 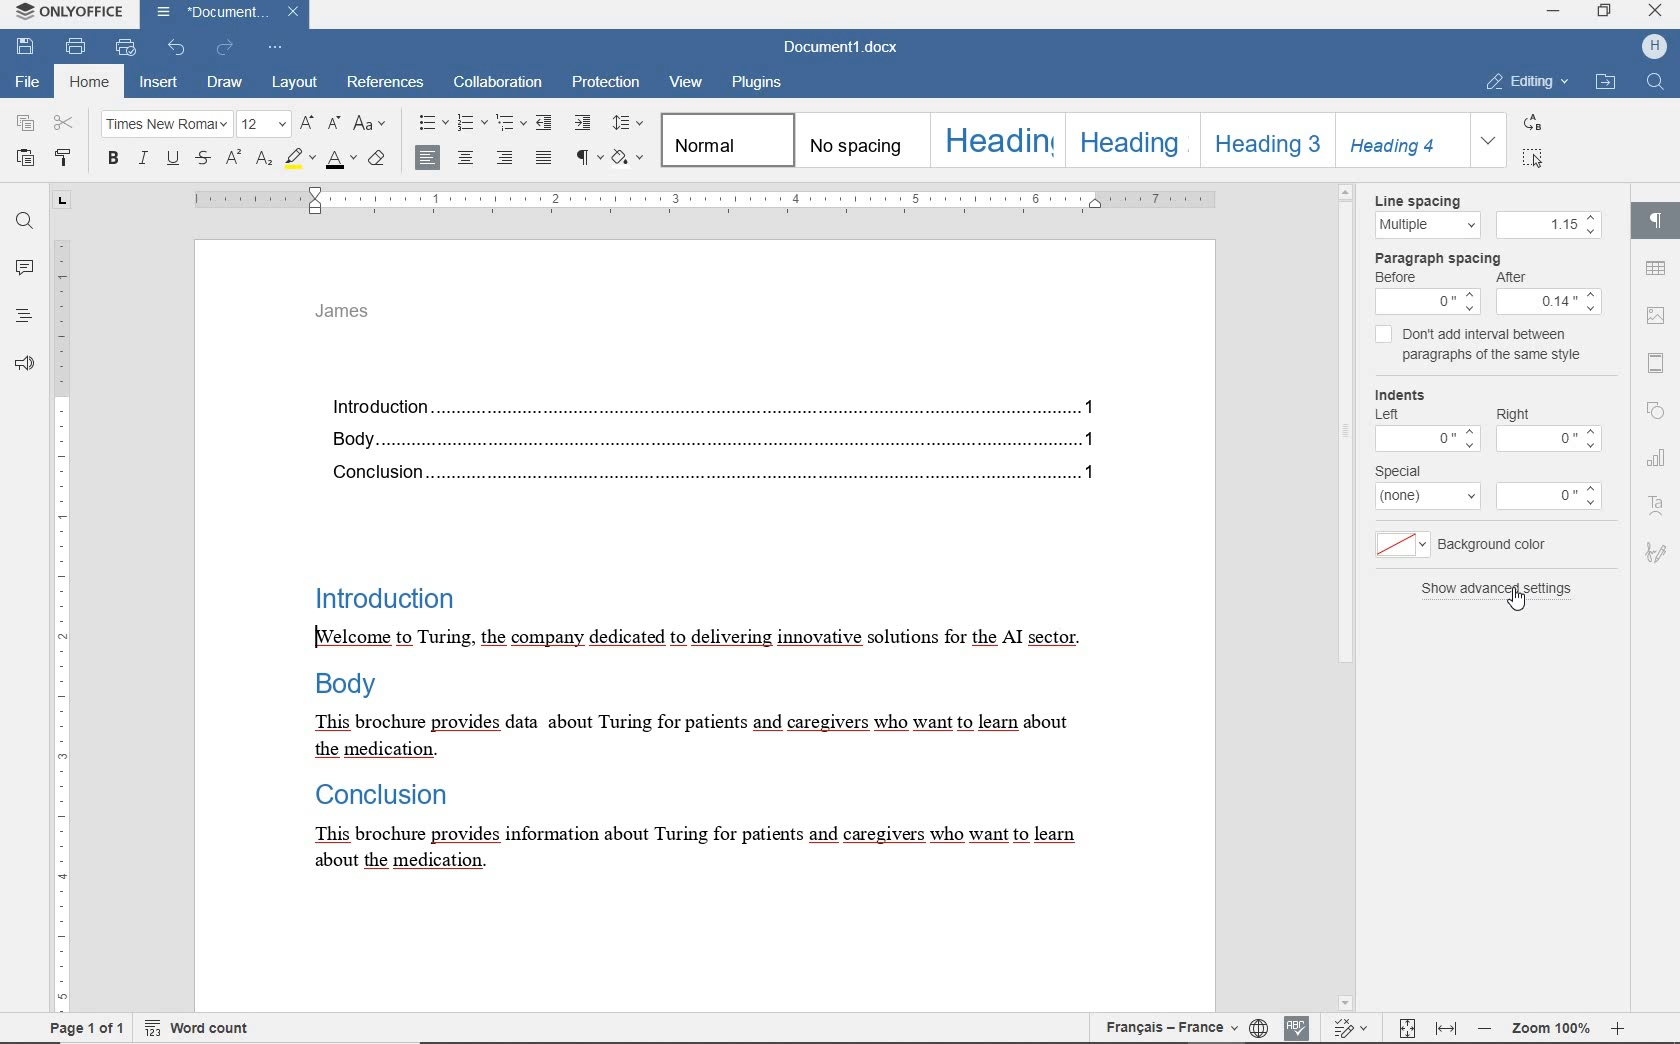 What do you see at coordinates (842, 48) in the screenshot?
I see `document name` at bounding box center [842, 48].